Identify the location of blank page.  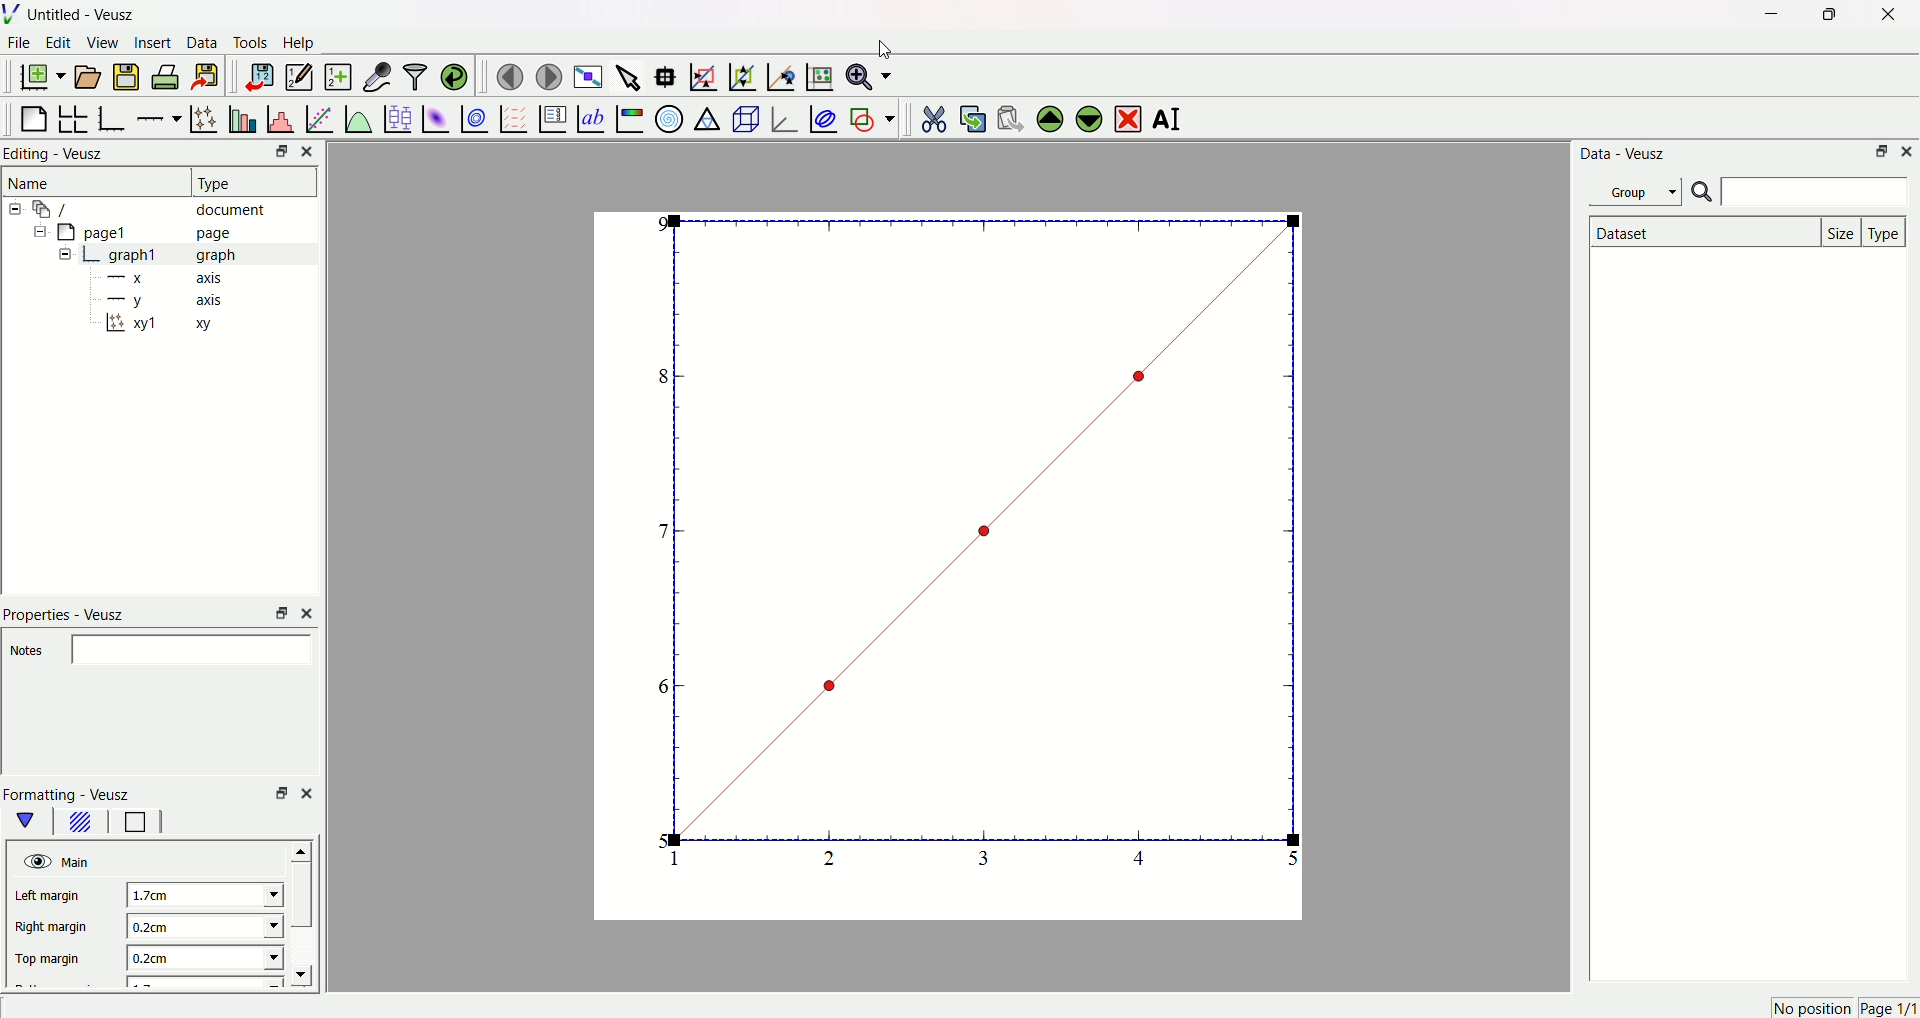
(35, 114).